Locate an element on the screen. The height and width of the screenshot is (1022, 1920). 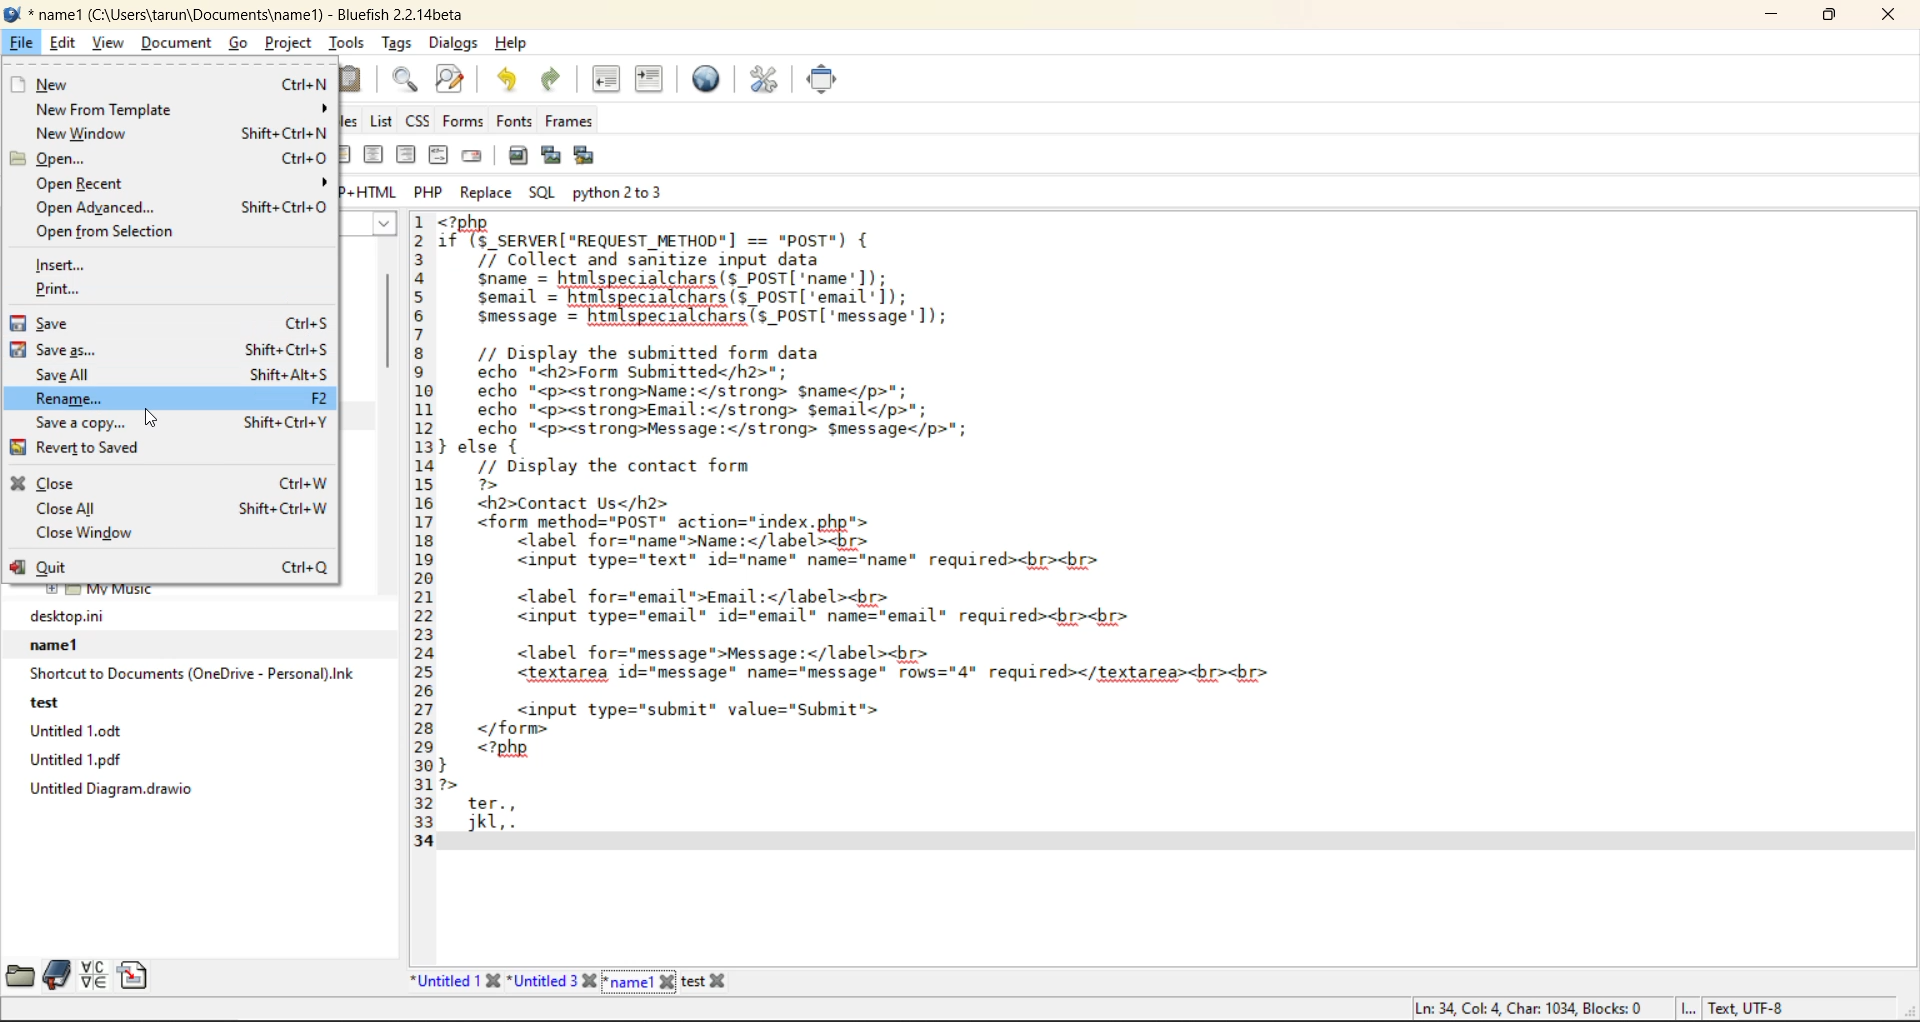
charmap is located at coordinates (94, 975).